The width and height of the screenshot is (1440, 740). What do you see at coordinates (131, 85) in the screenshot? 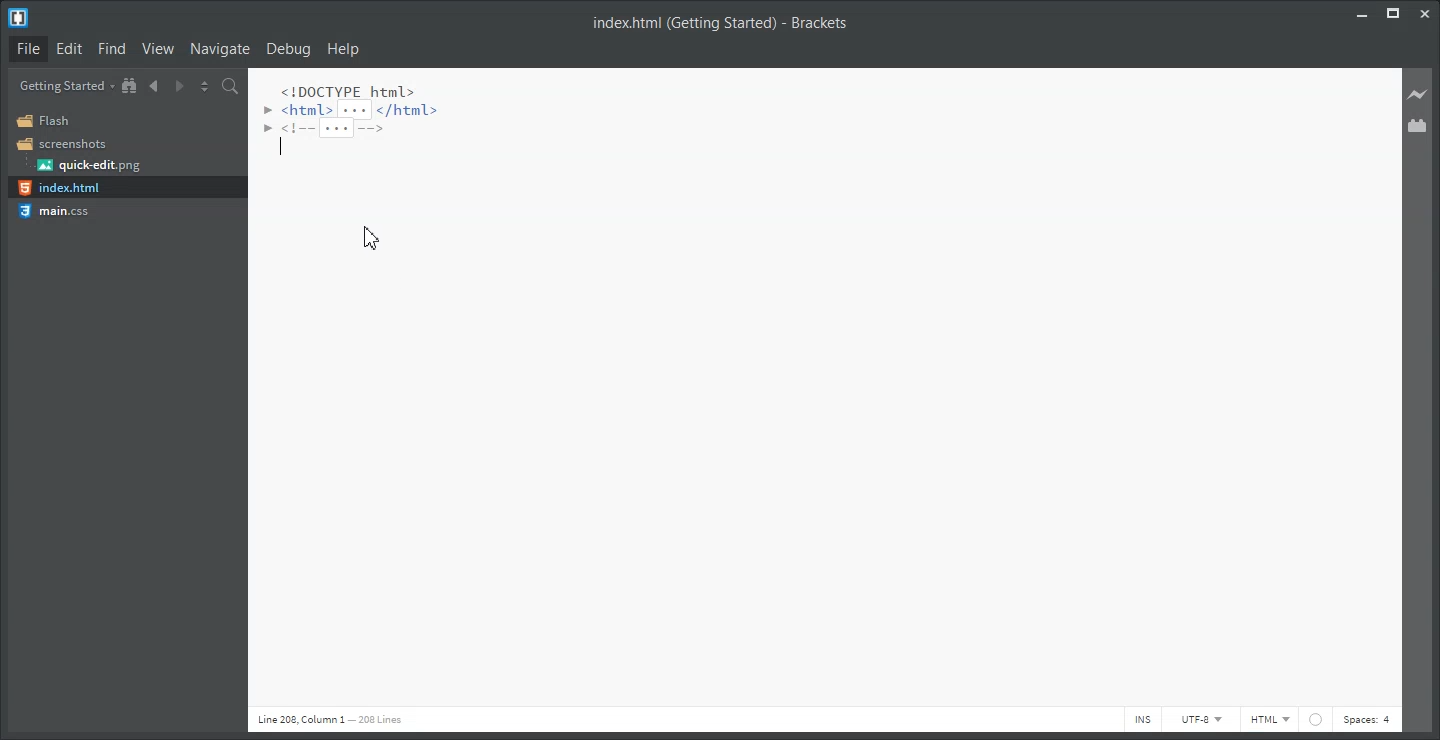
I see `Show in file tree` at bounding box center [131, 85].